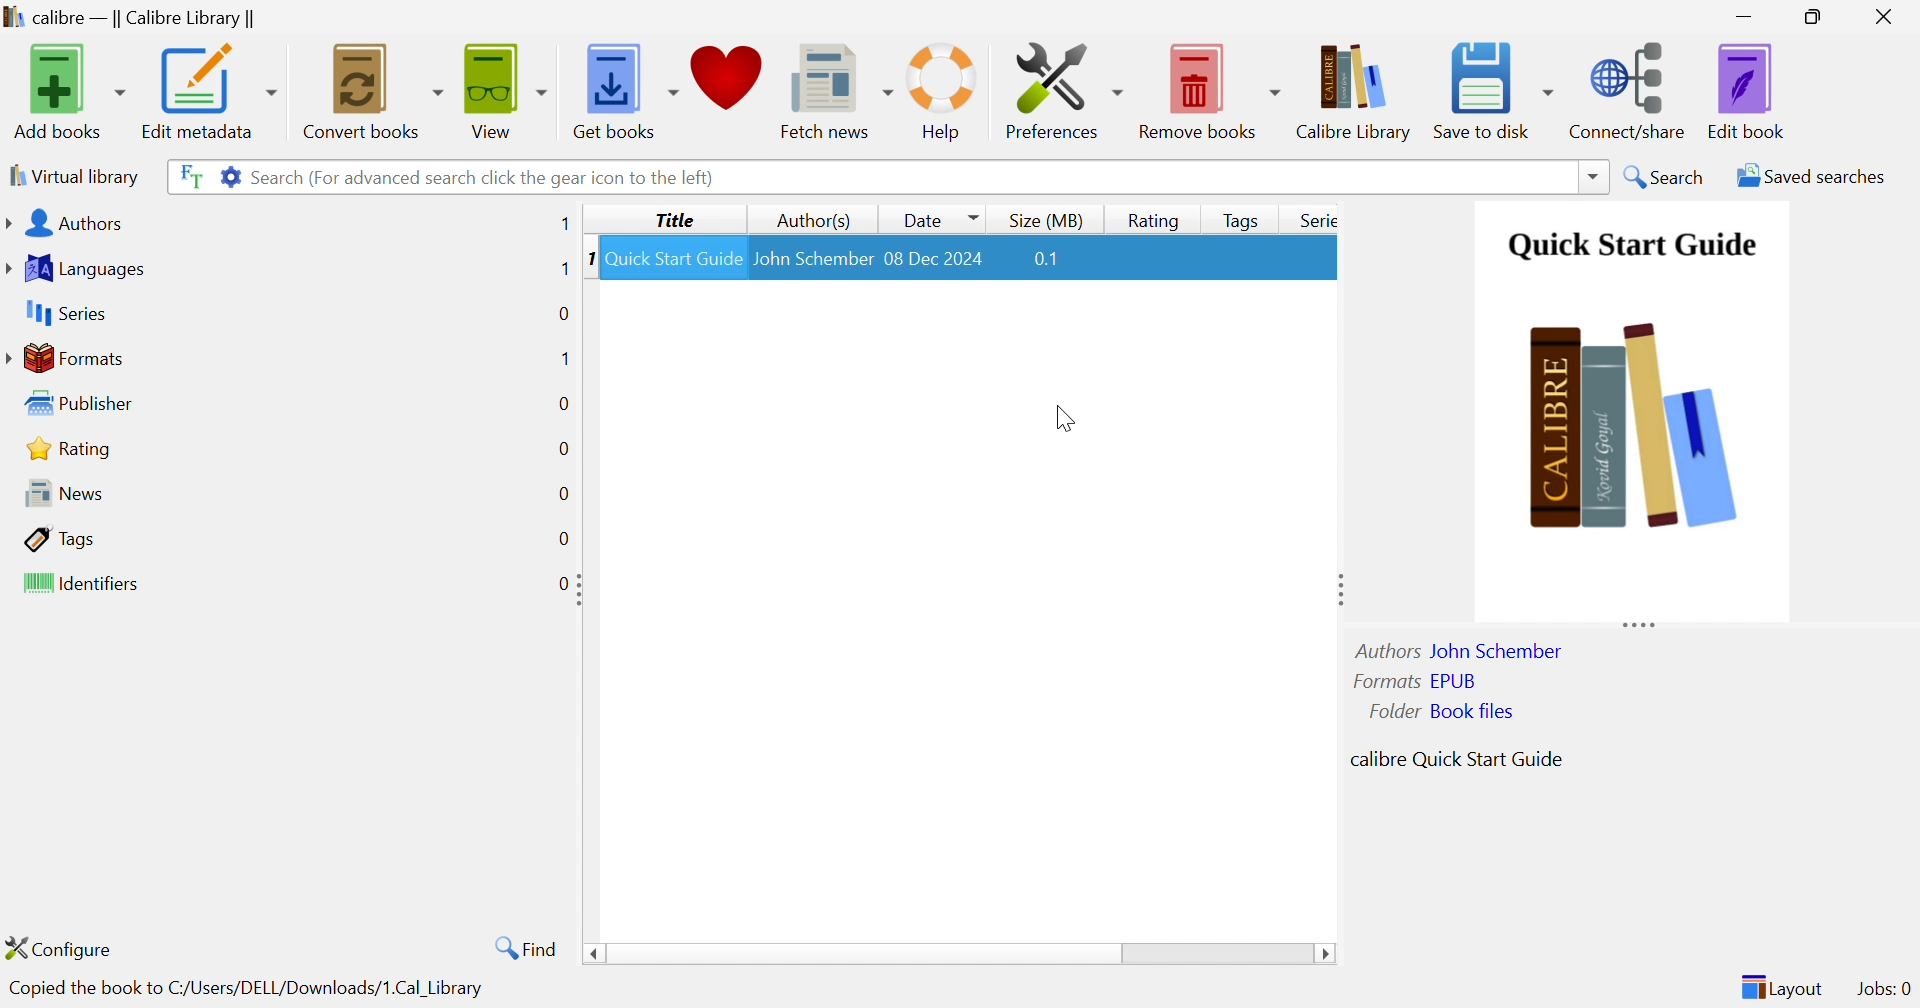 The height and width of the screenshot is (1008, 1920). Describe the element at coordinates (486, 179) in the screenshot. I see `Search (For advanced search click the gear icon to the left)` at that location.